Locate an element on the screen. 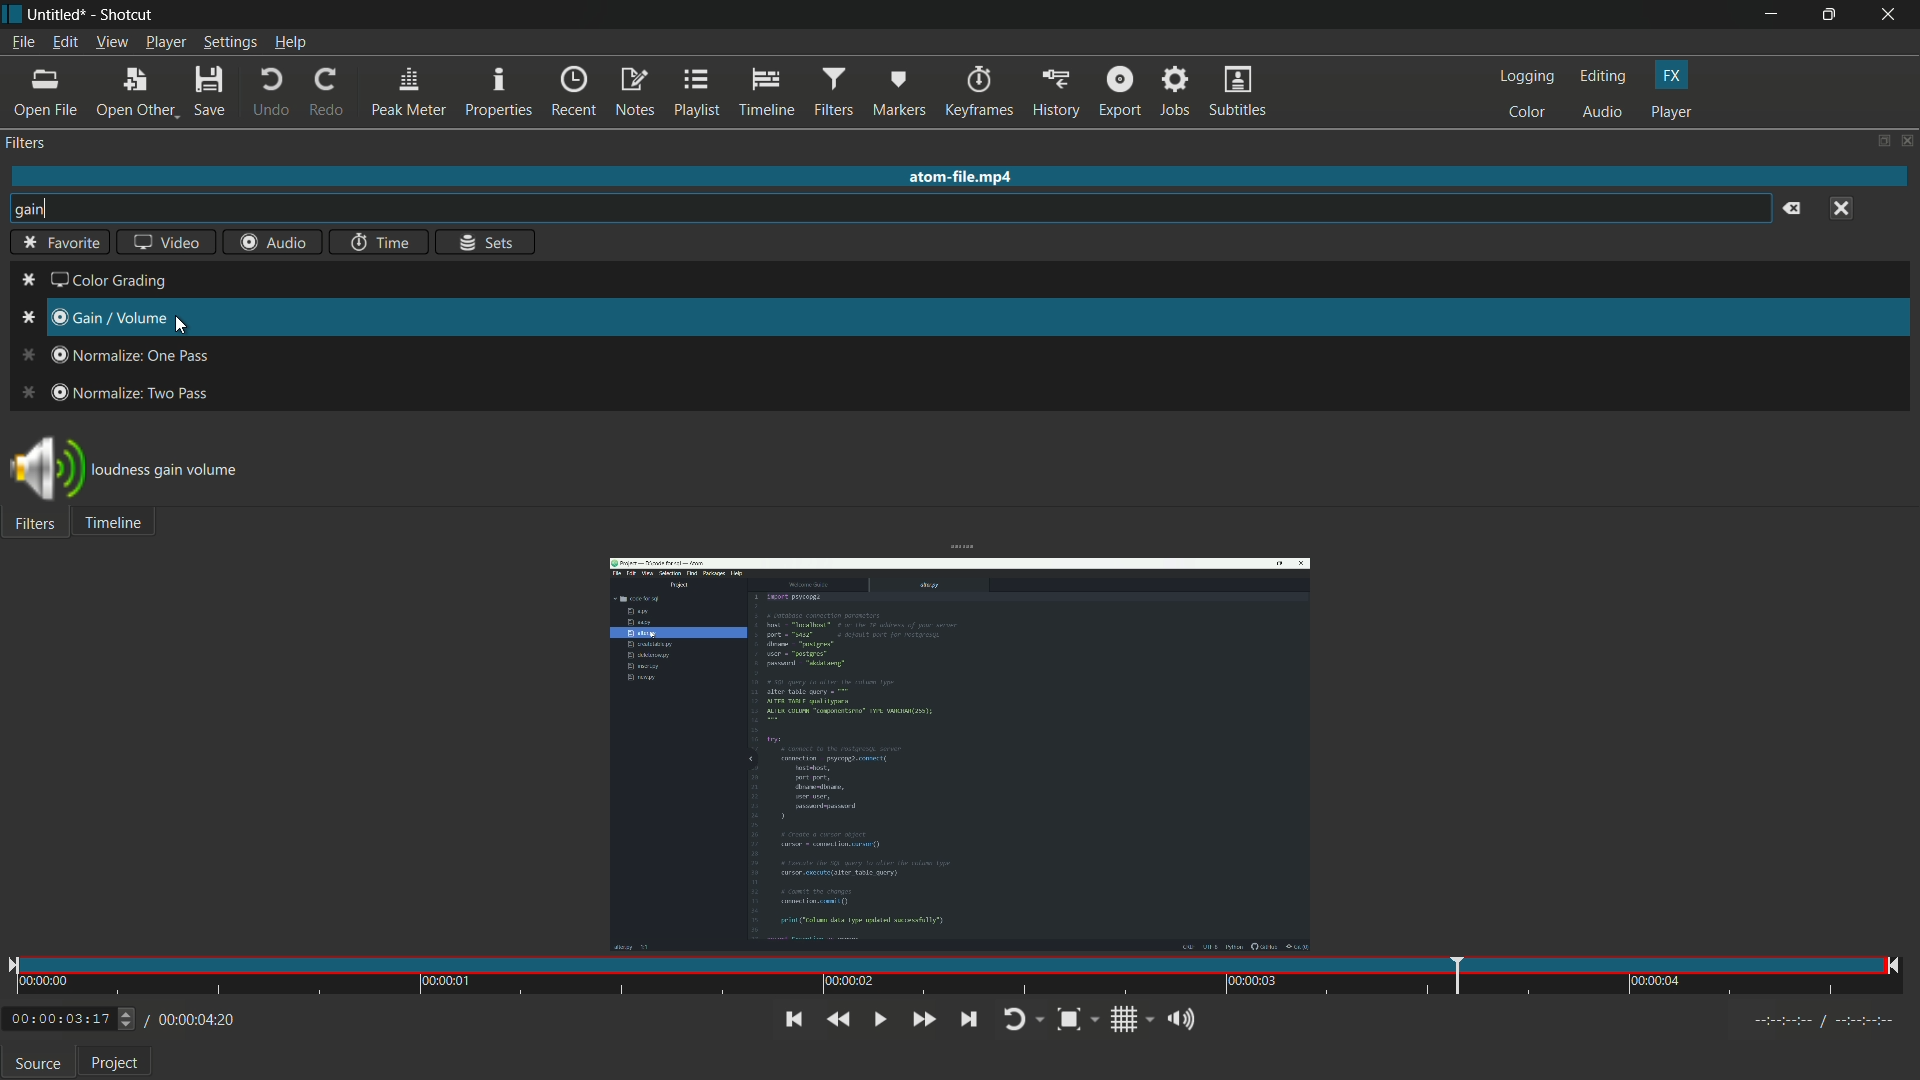 This screenshot has height=1080, width=1920. color is located at coordinates (1527, 114).